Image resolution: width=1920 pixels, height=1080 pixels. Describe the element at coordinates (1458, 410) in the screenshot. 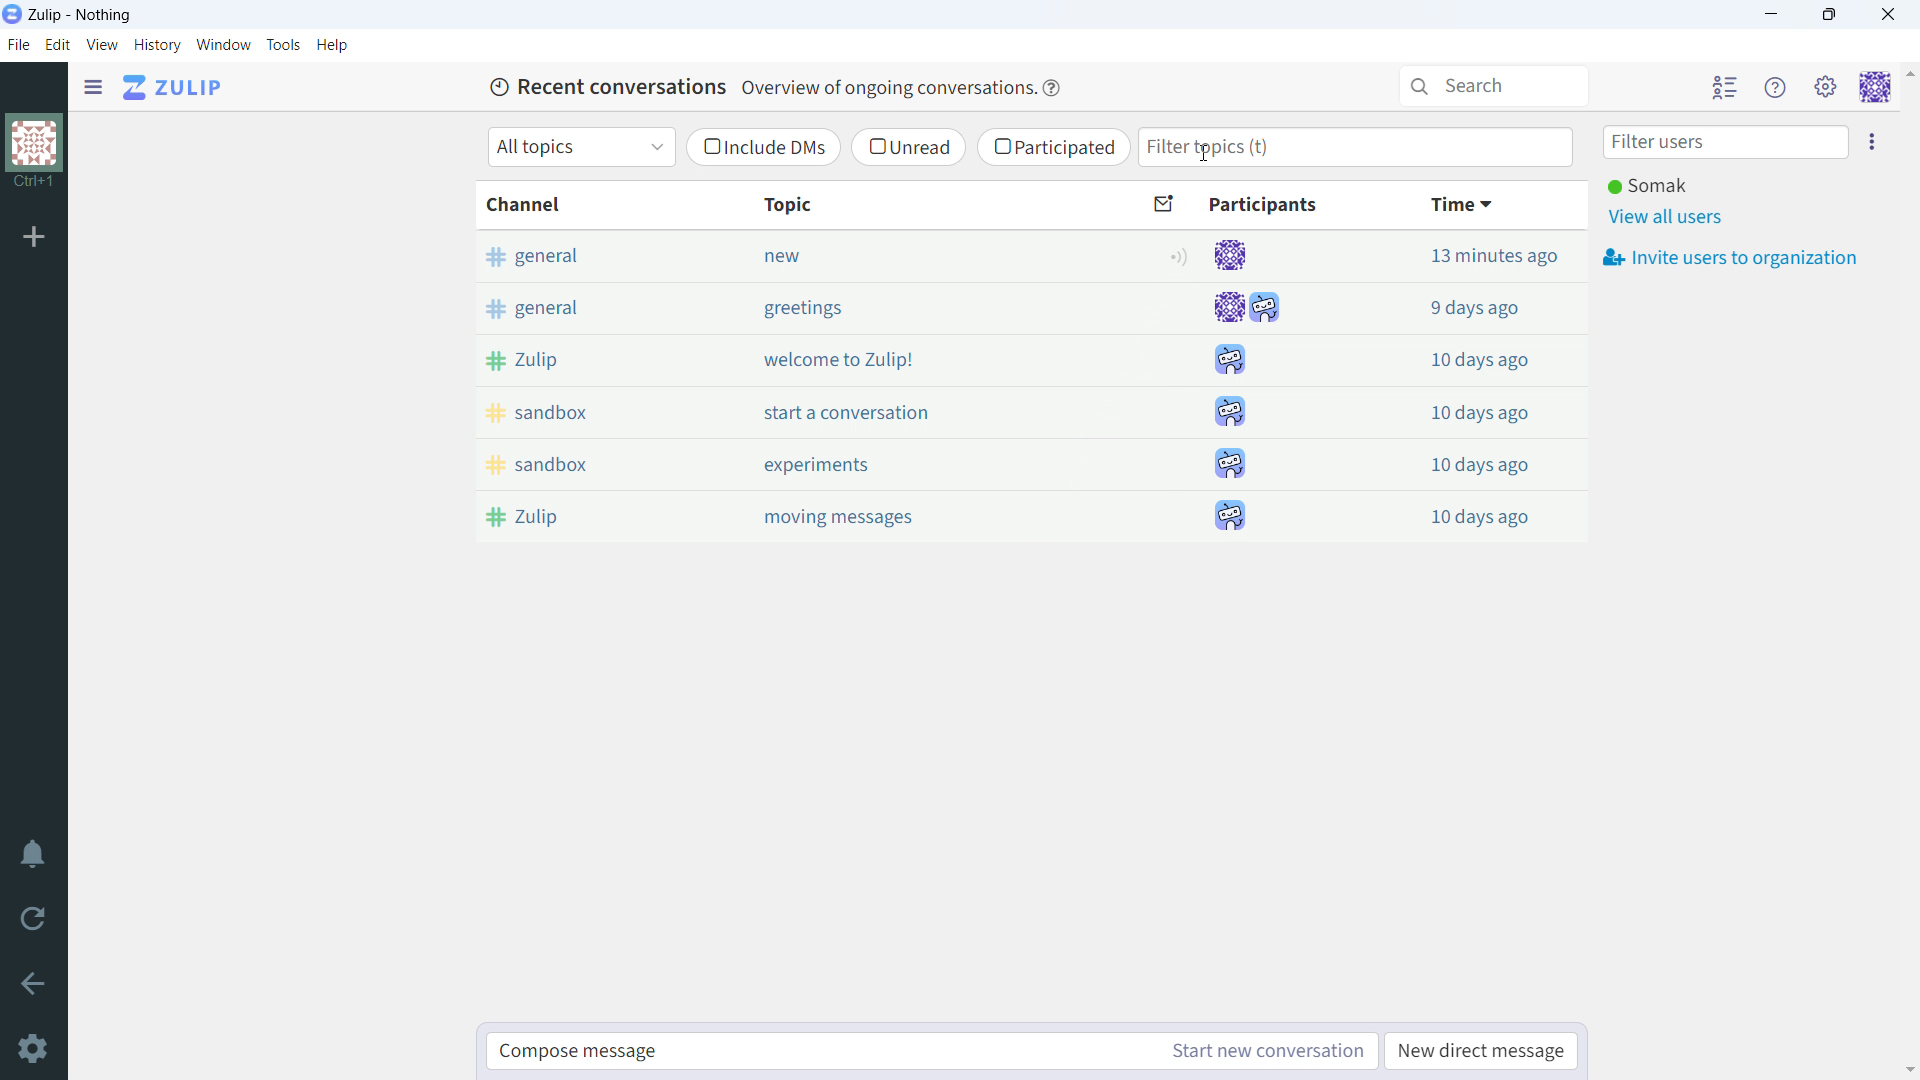

I see `10 days ago` at that location.